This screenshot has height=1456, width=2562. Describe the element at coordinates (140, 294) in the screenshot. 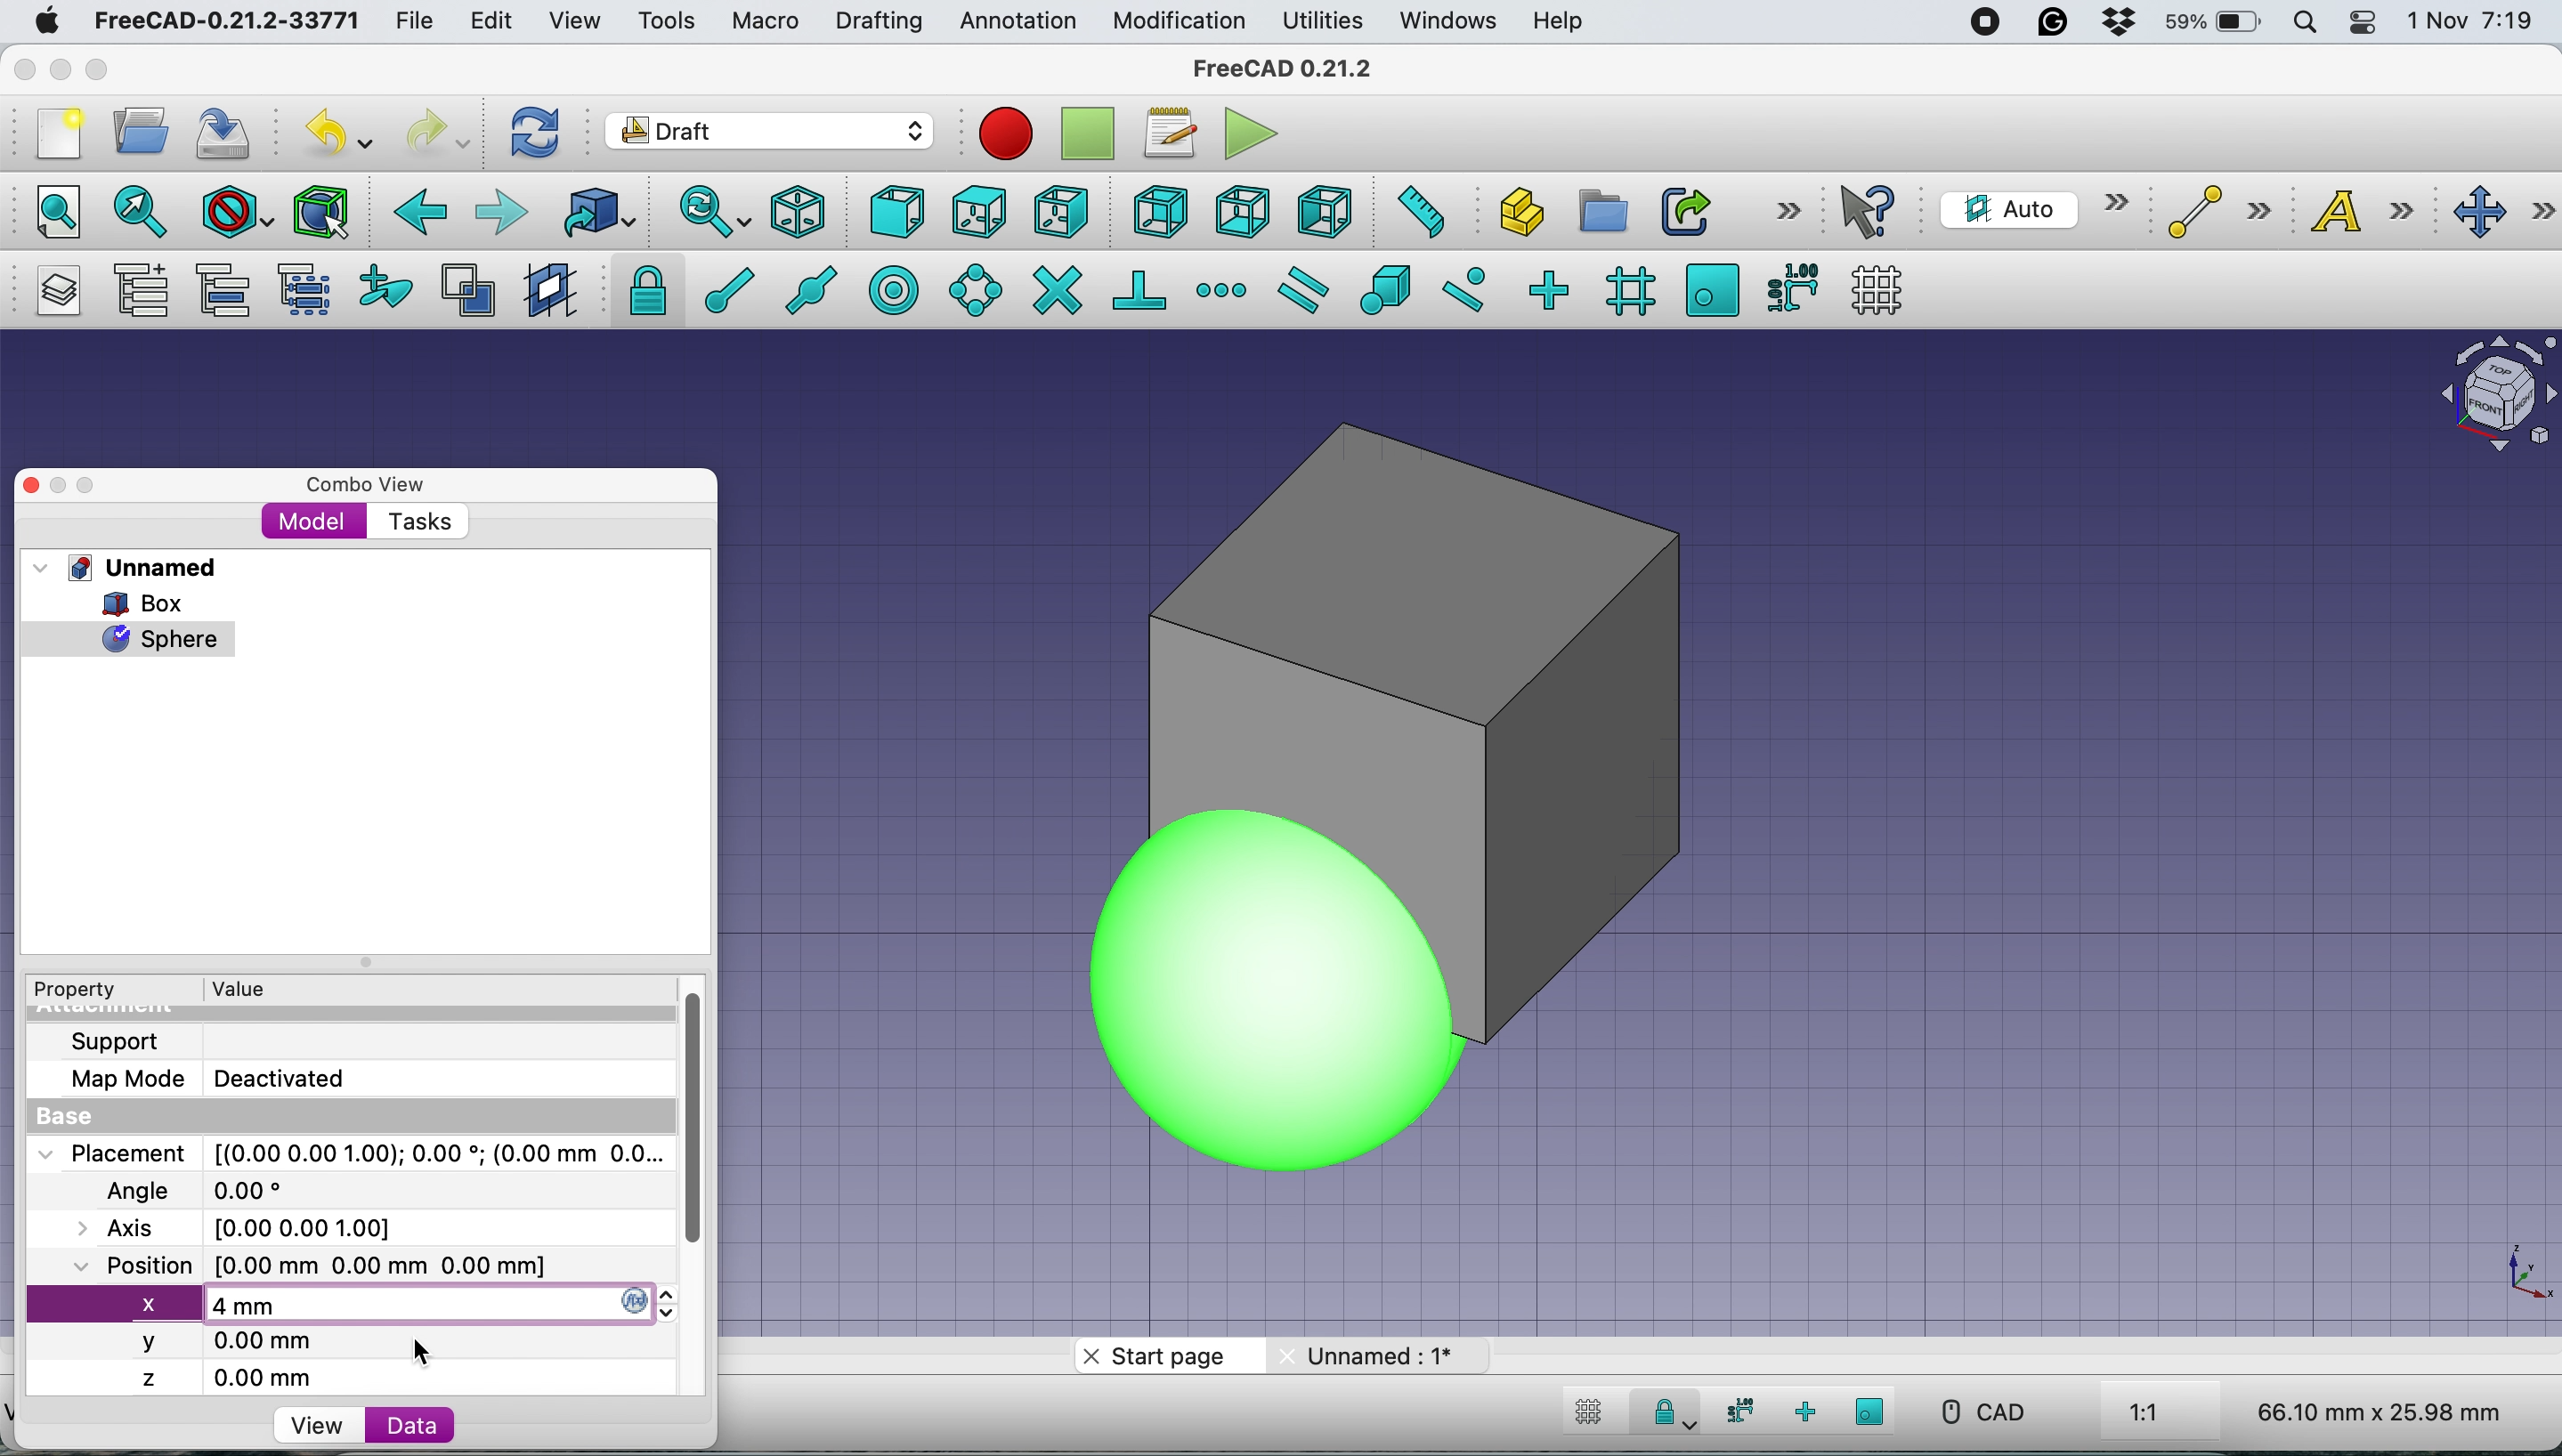

I see `add a new named group` at that location.